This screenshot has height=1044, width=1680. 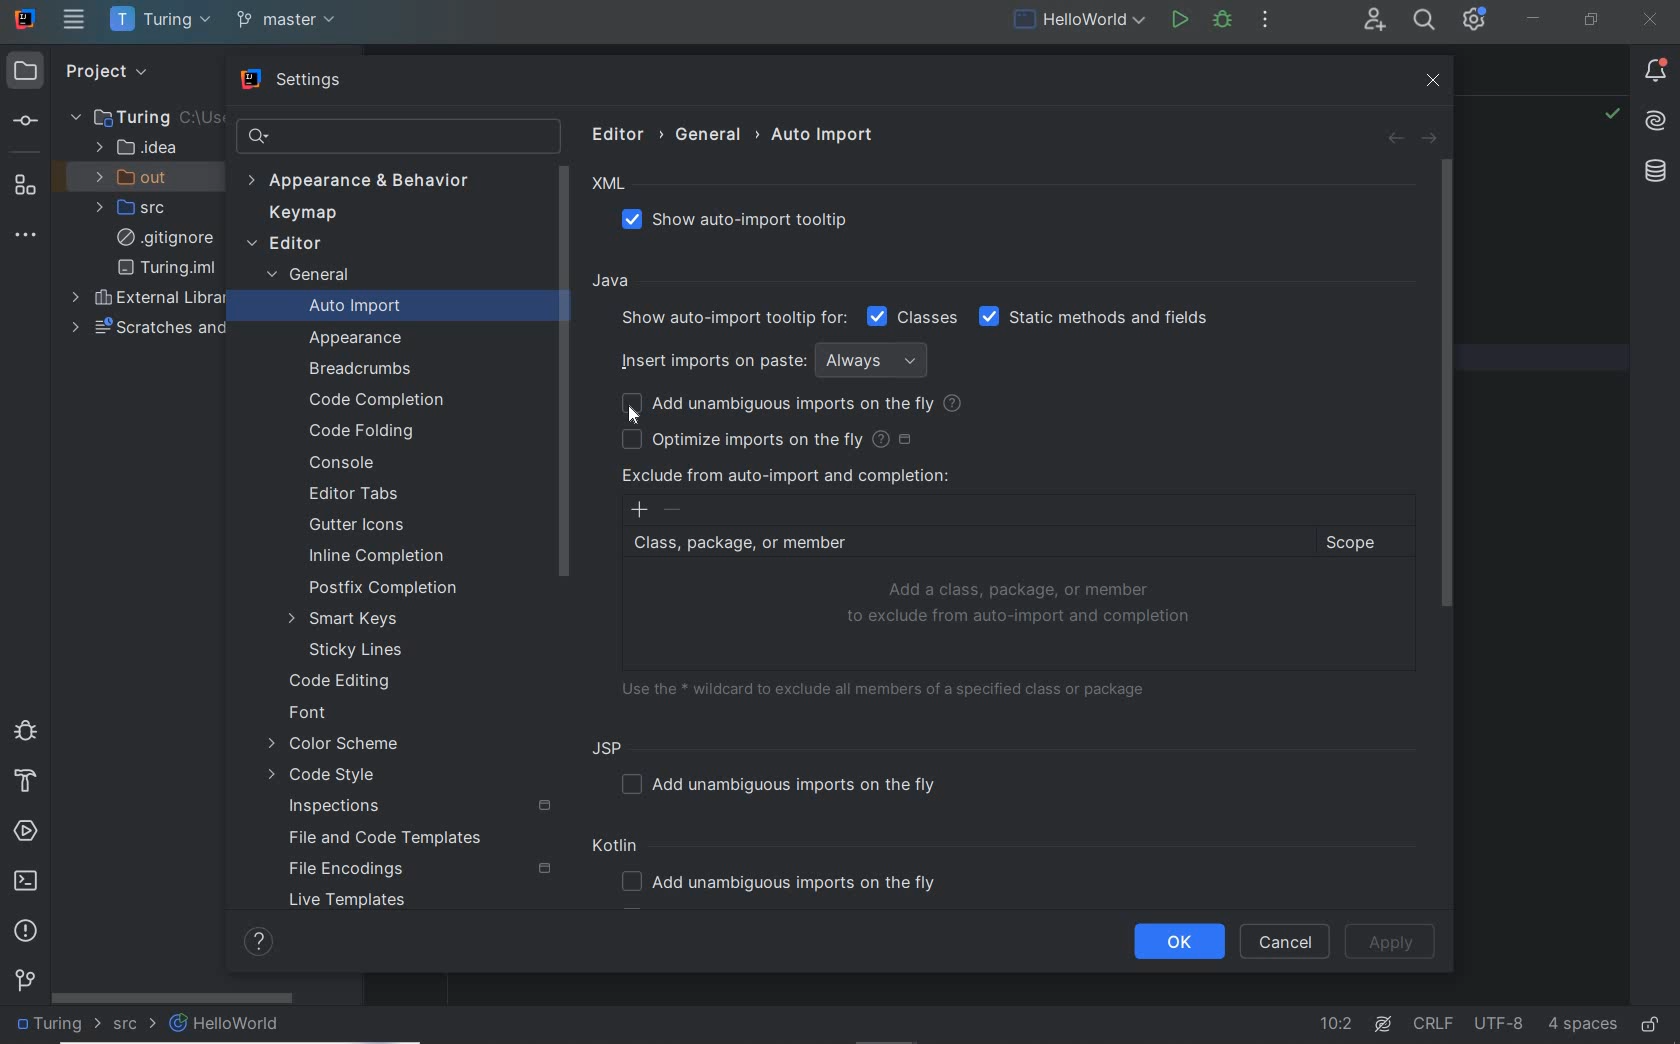 What do you see at coordinates (623, 133) in the screenshot?
I see `editor` at bounding box center [623, 133].